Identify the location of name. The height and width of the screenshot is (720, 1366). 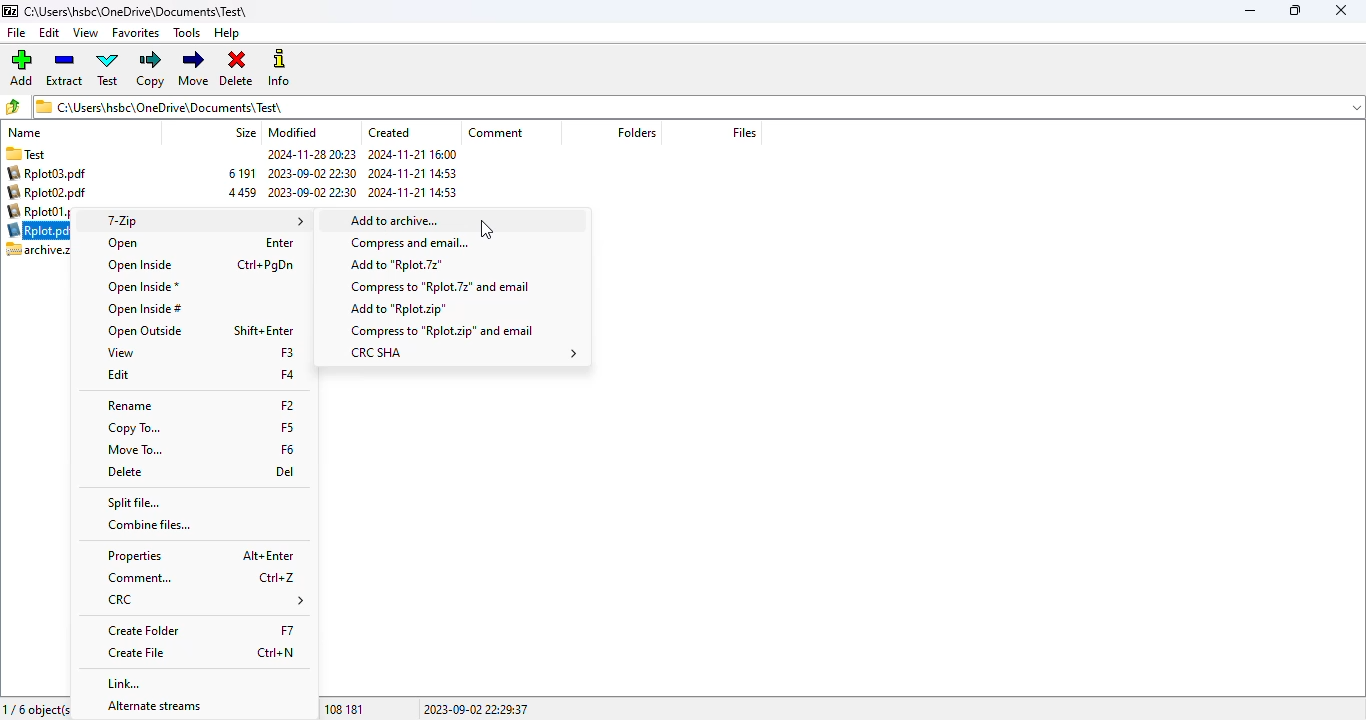
(25, 132).